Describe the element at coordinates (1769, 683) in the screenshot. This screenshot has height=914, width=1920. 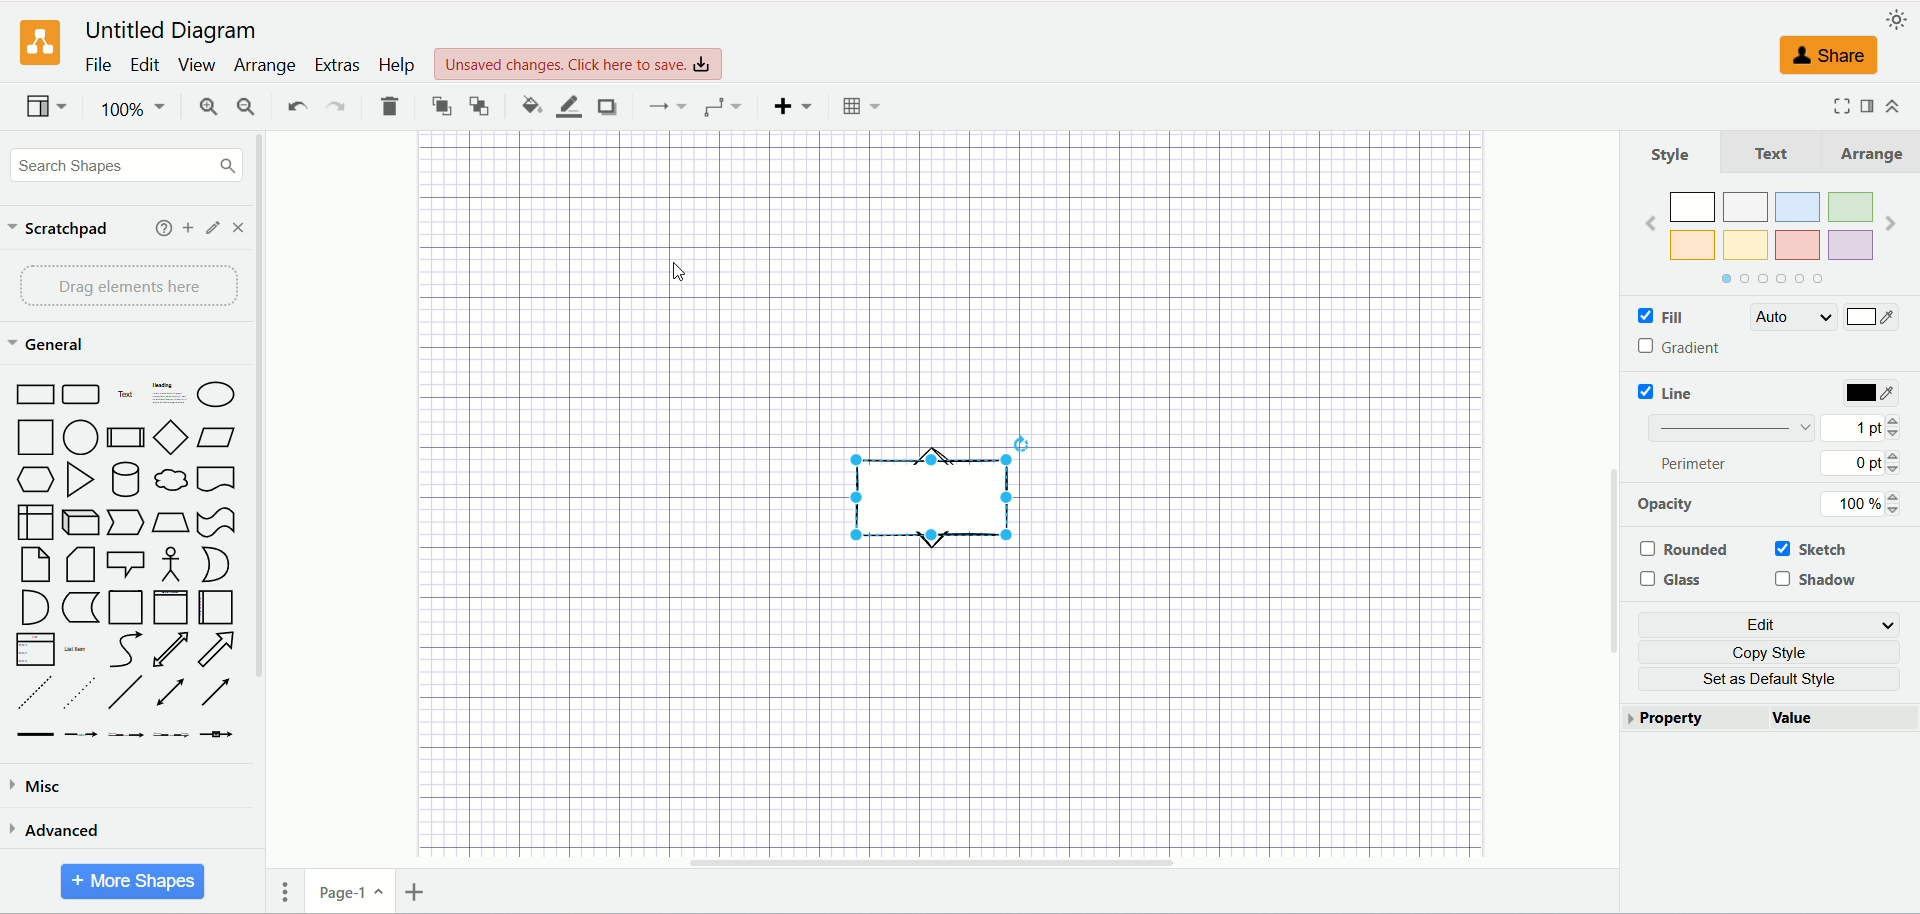
I see `set as default` at that location.